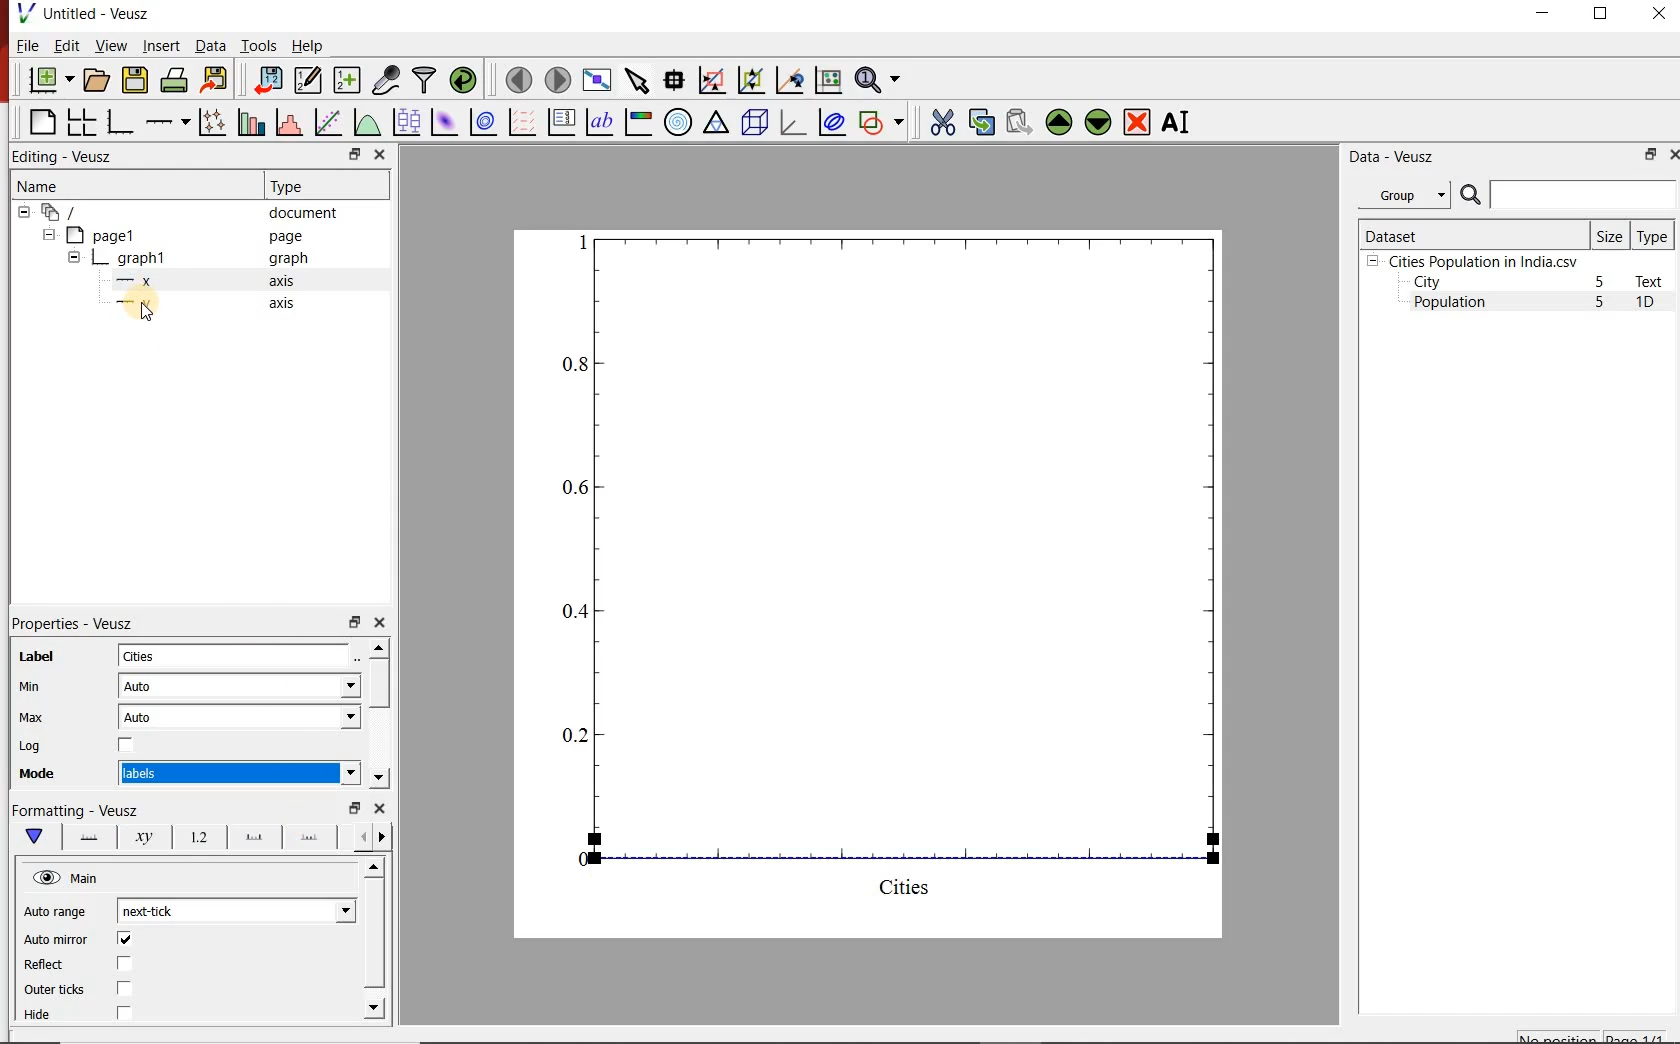  I want to click on Dataset, so click(1471, 234).